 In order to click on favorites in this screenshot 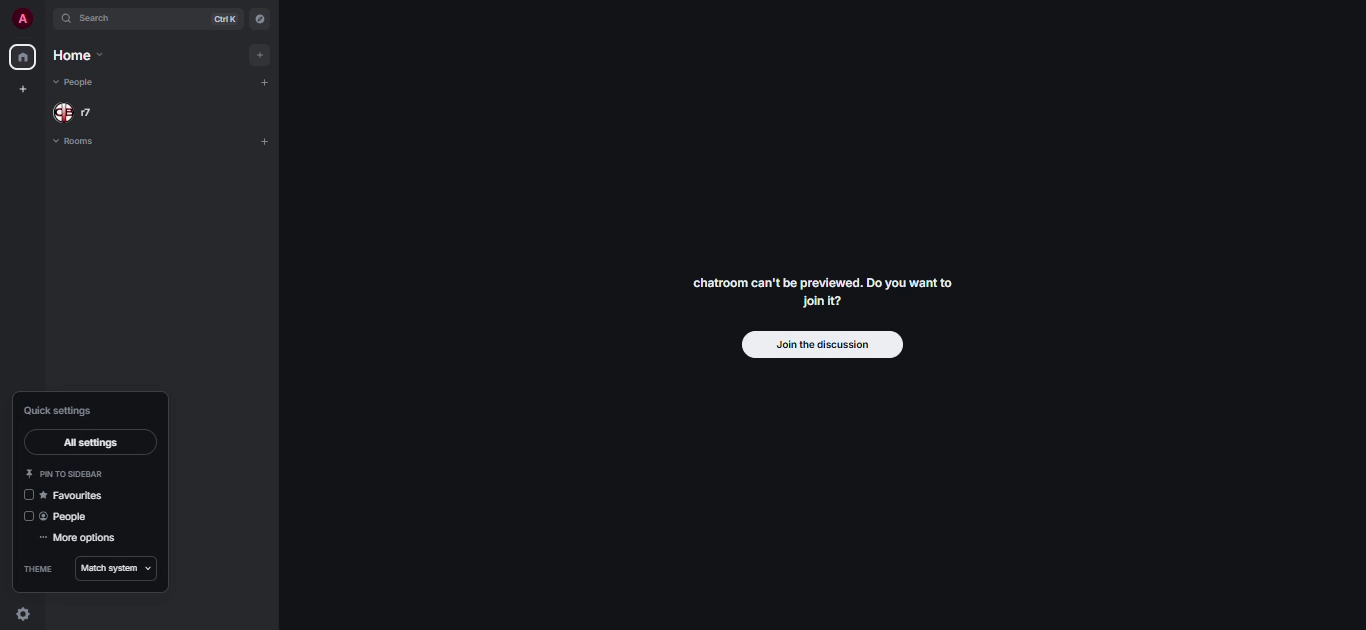, I will do `click(74, 496)`.